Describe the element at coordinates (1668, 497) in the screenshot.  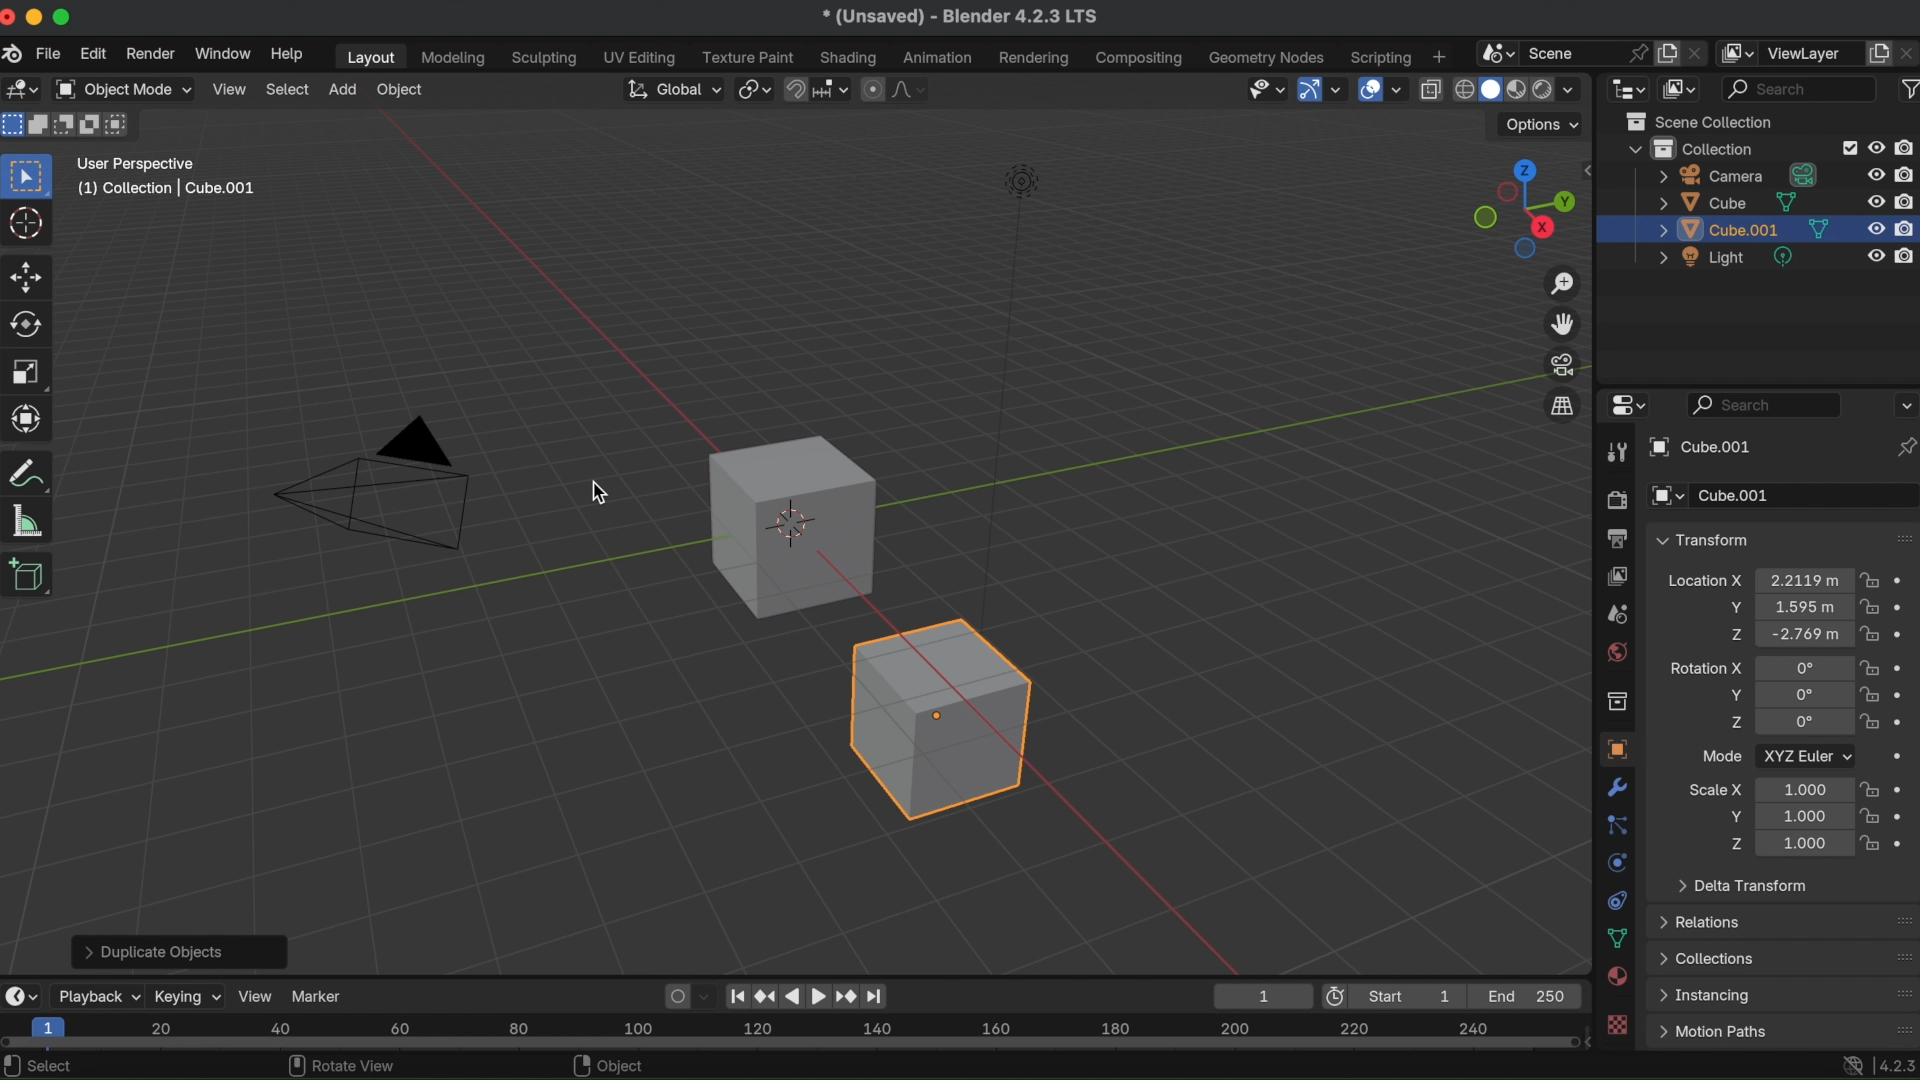
I see `browse object to be linked` at that location.